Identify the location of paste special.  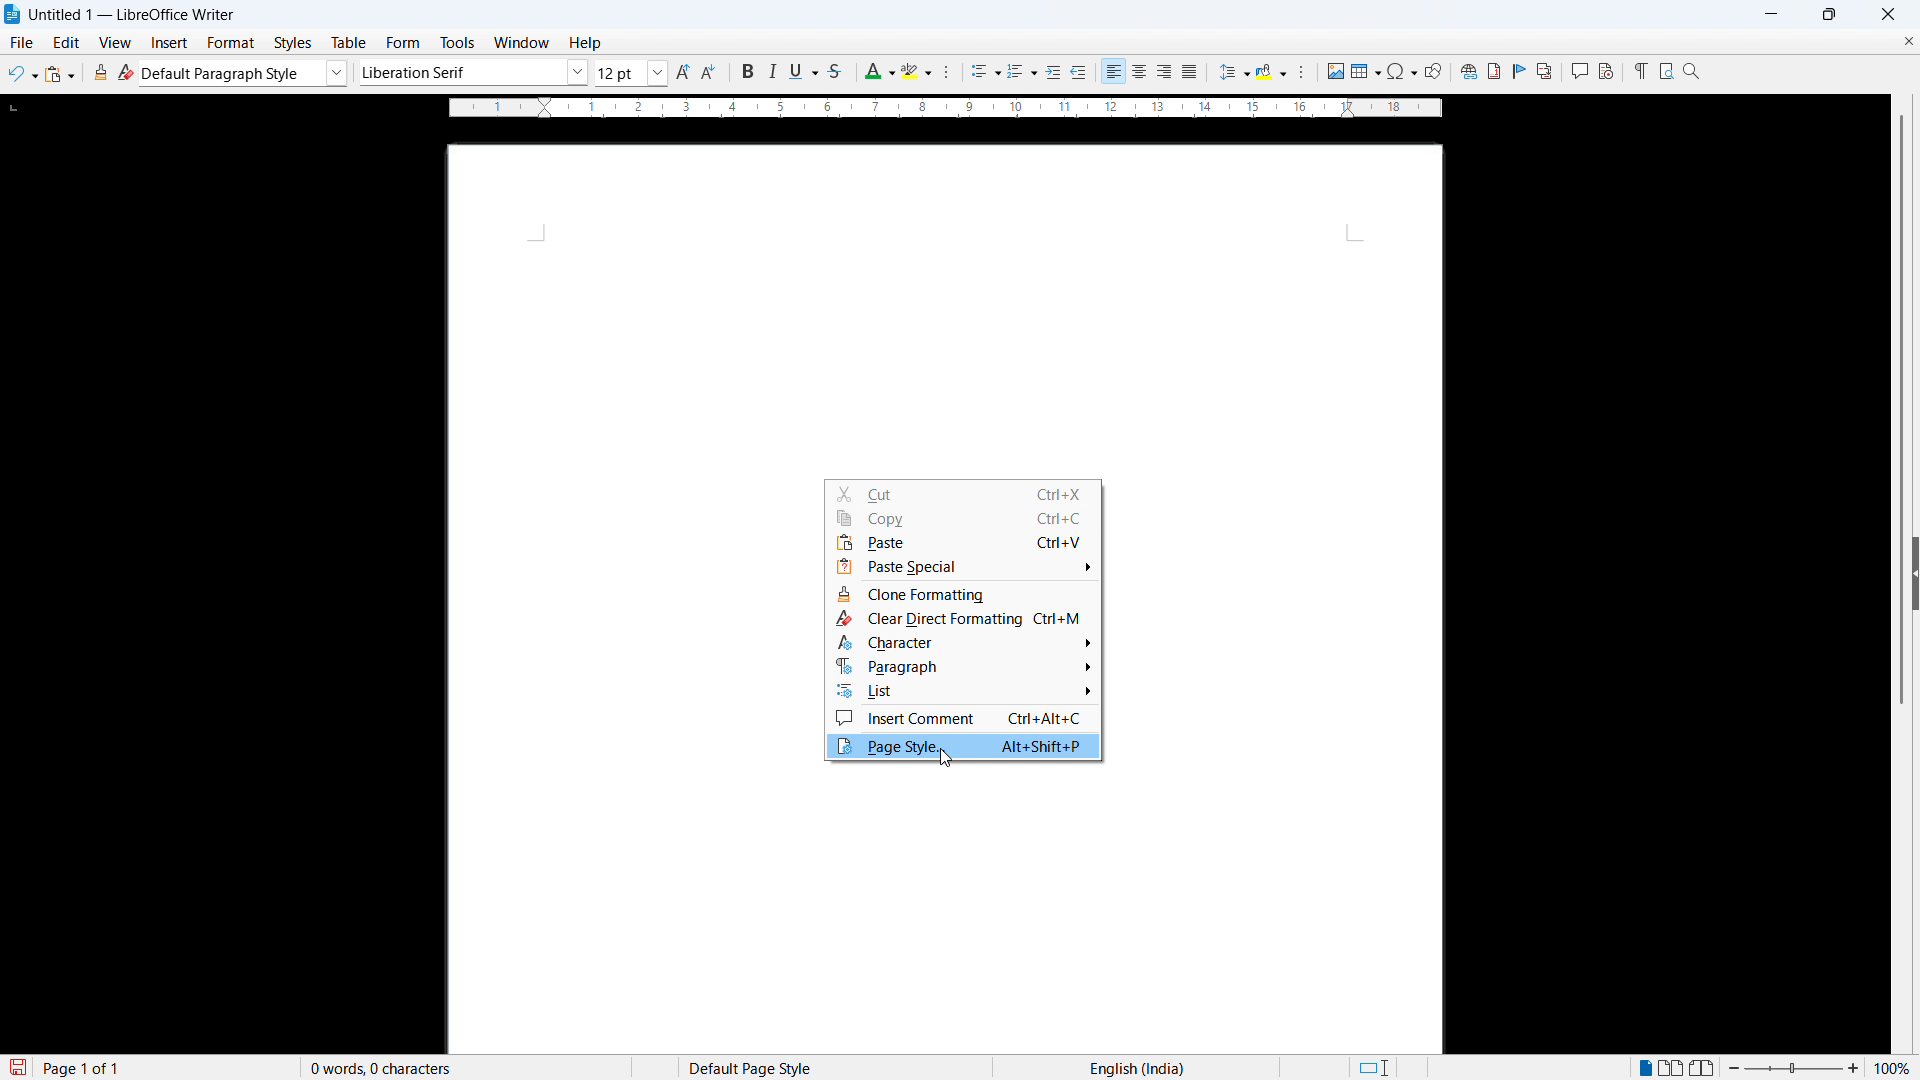
(963, 567).